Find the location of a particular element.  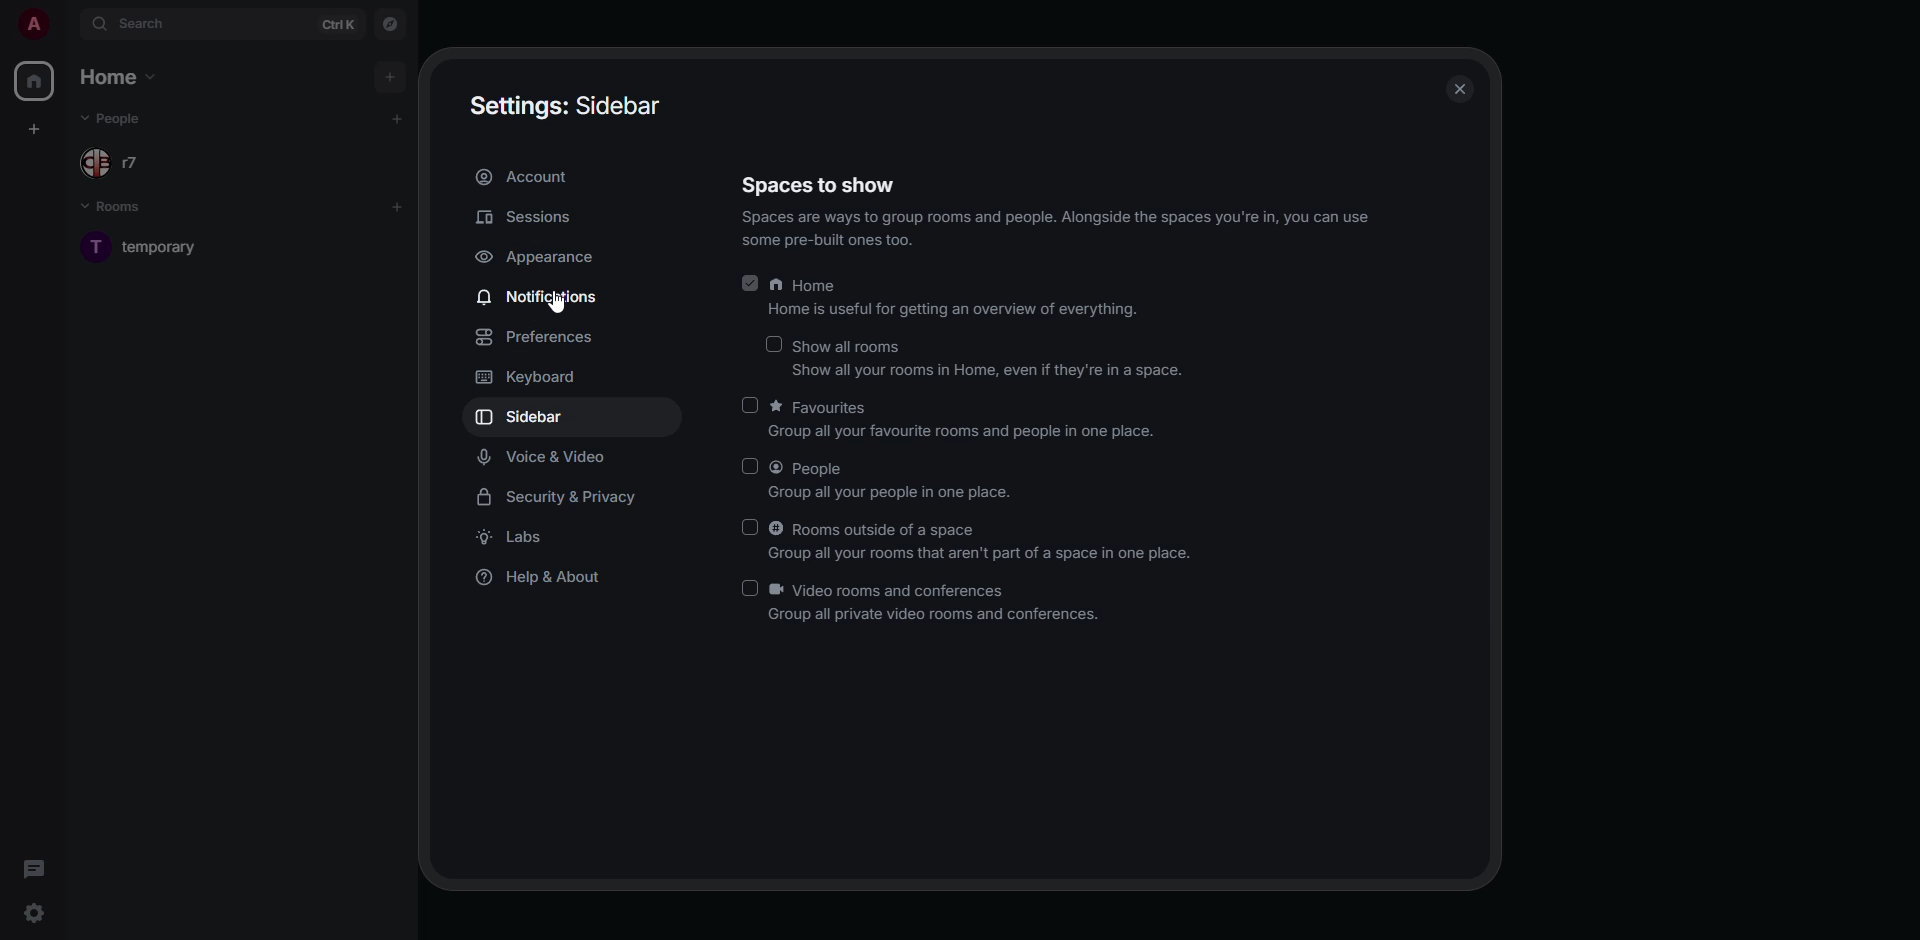

rooms outside of a space is located at coordinates (986, 540).